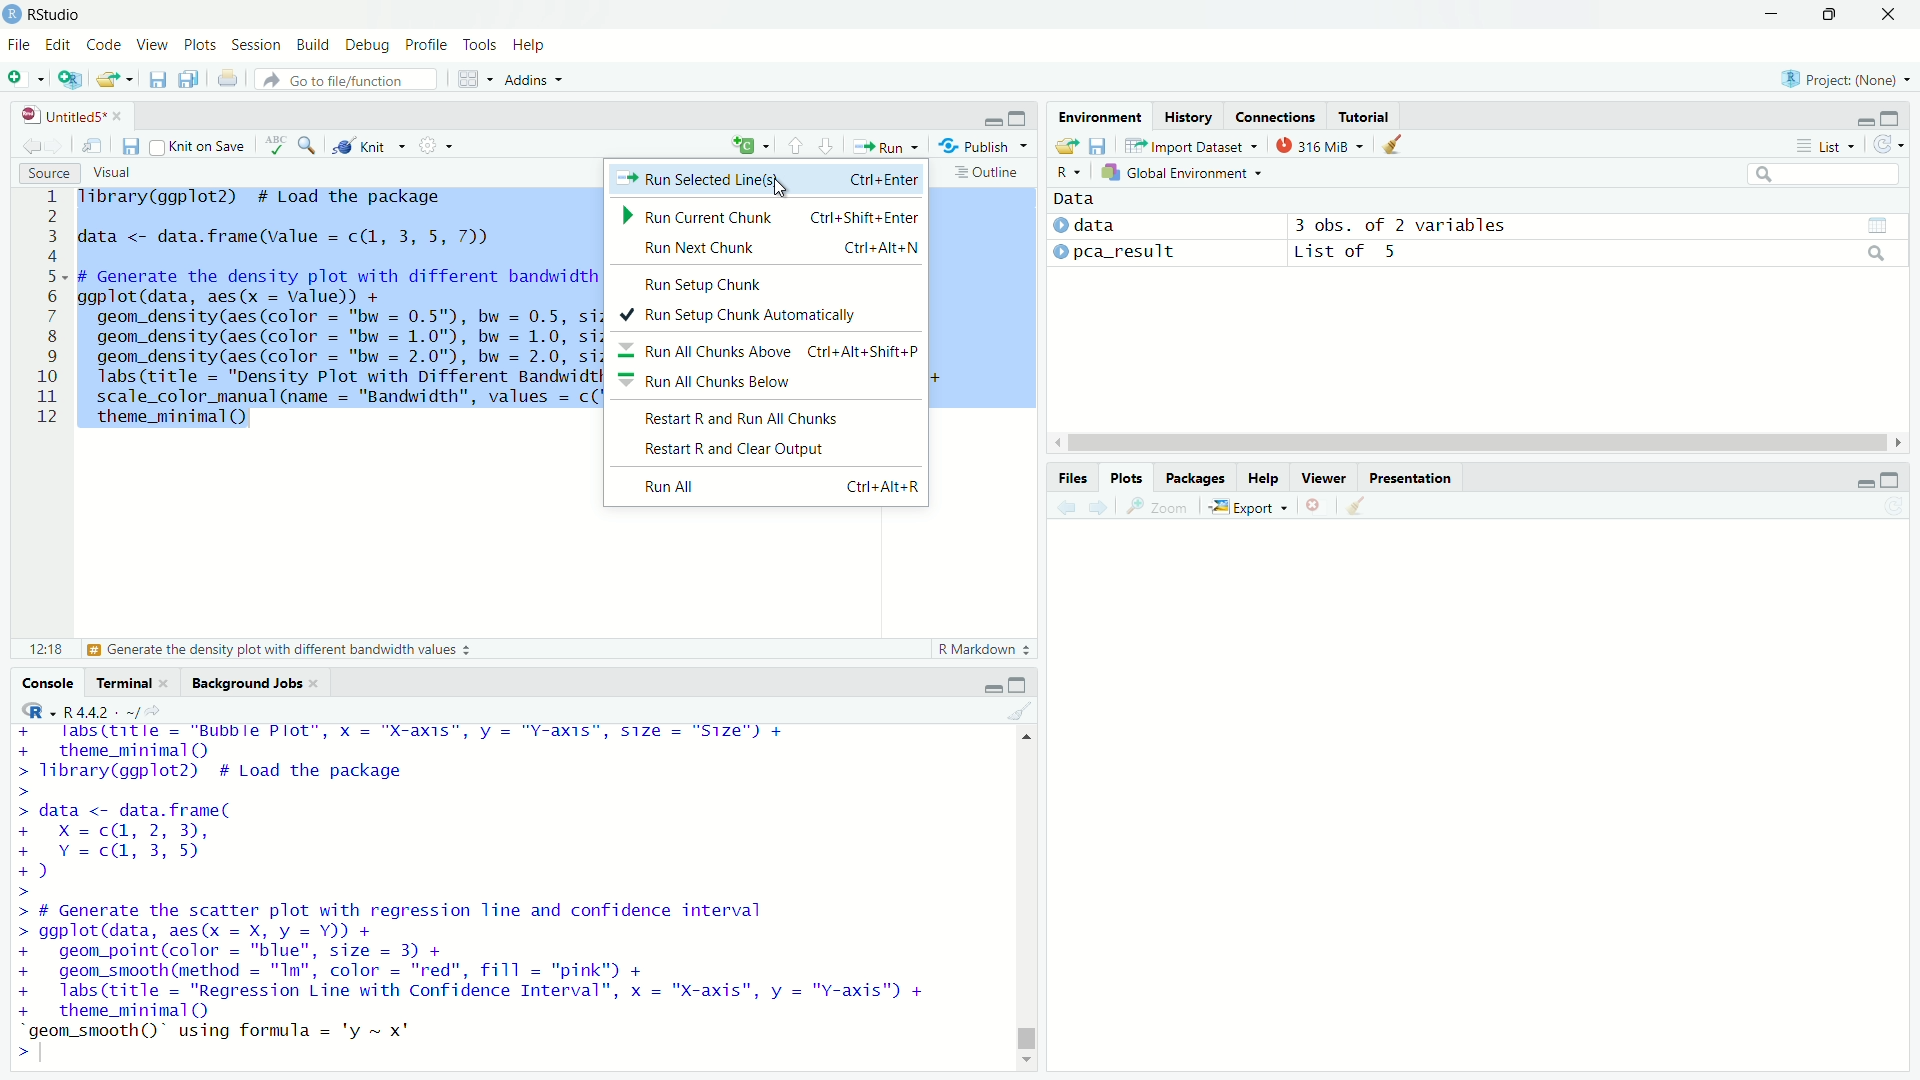 The image size is (1920, 1080). What do you see at coordinates (1887, 144) in the screenshot?
I see `Refresh the list of objects in the environment` at bounding box center [1887, 144].